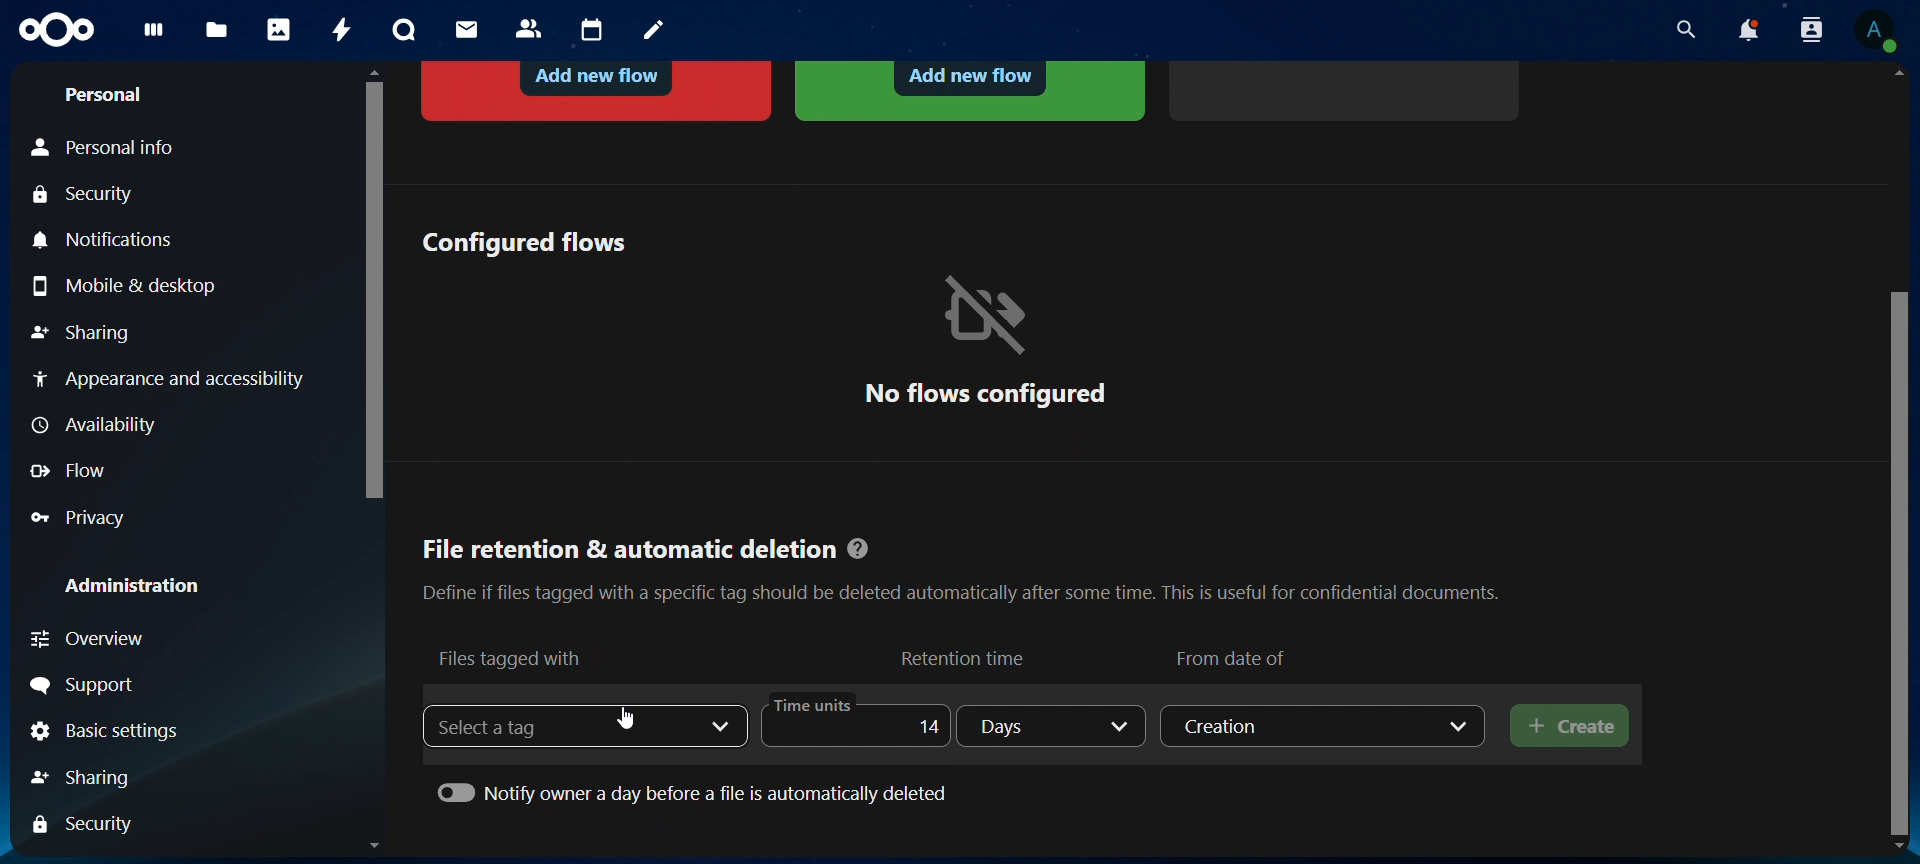 Image resolution: width=1920 pixels, height=864 pixels. I want to click on creation, so click(1325, 725).